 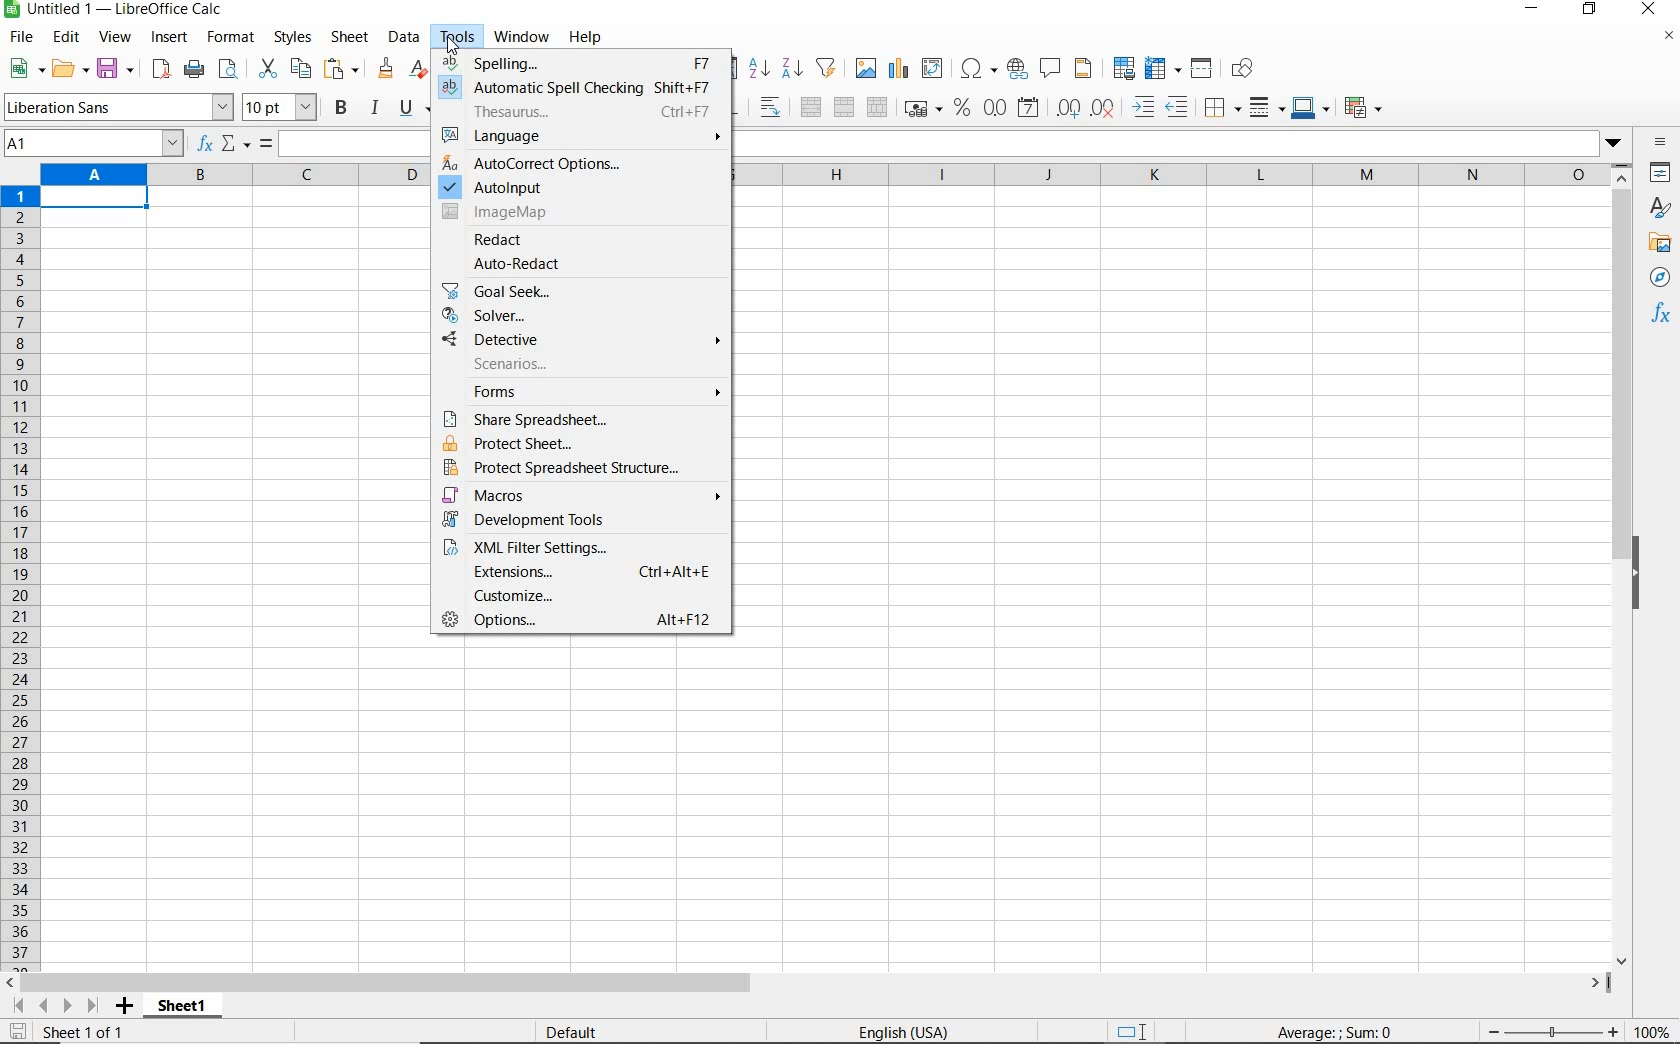 I want to click on macros, so click(x=584, y=495).